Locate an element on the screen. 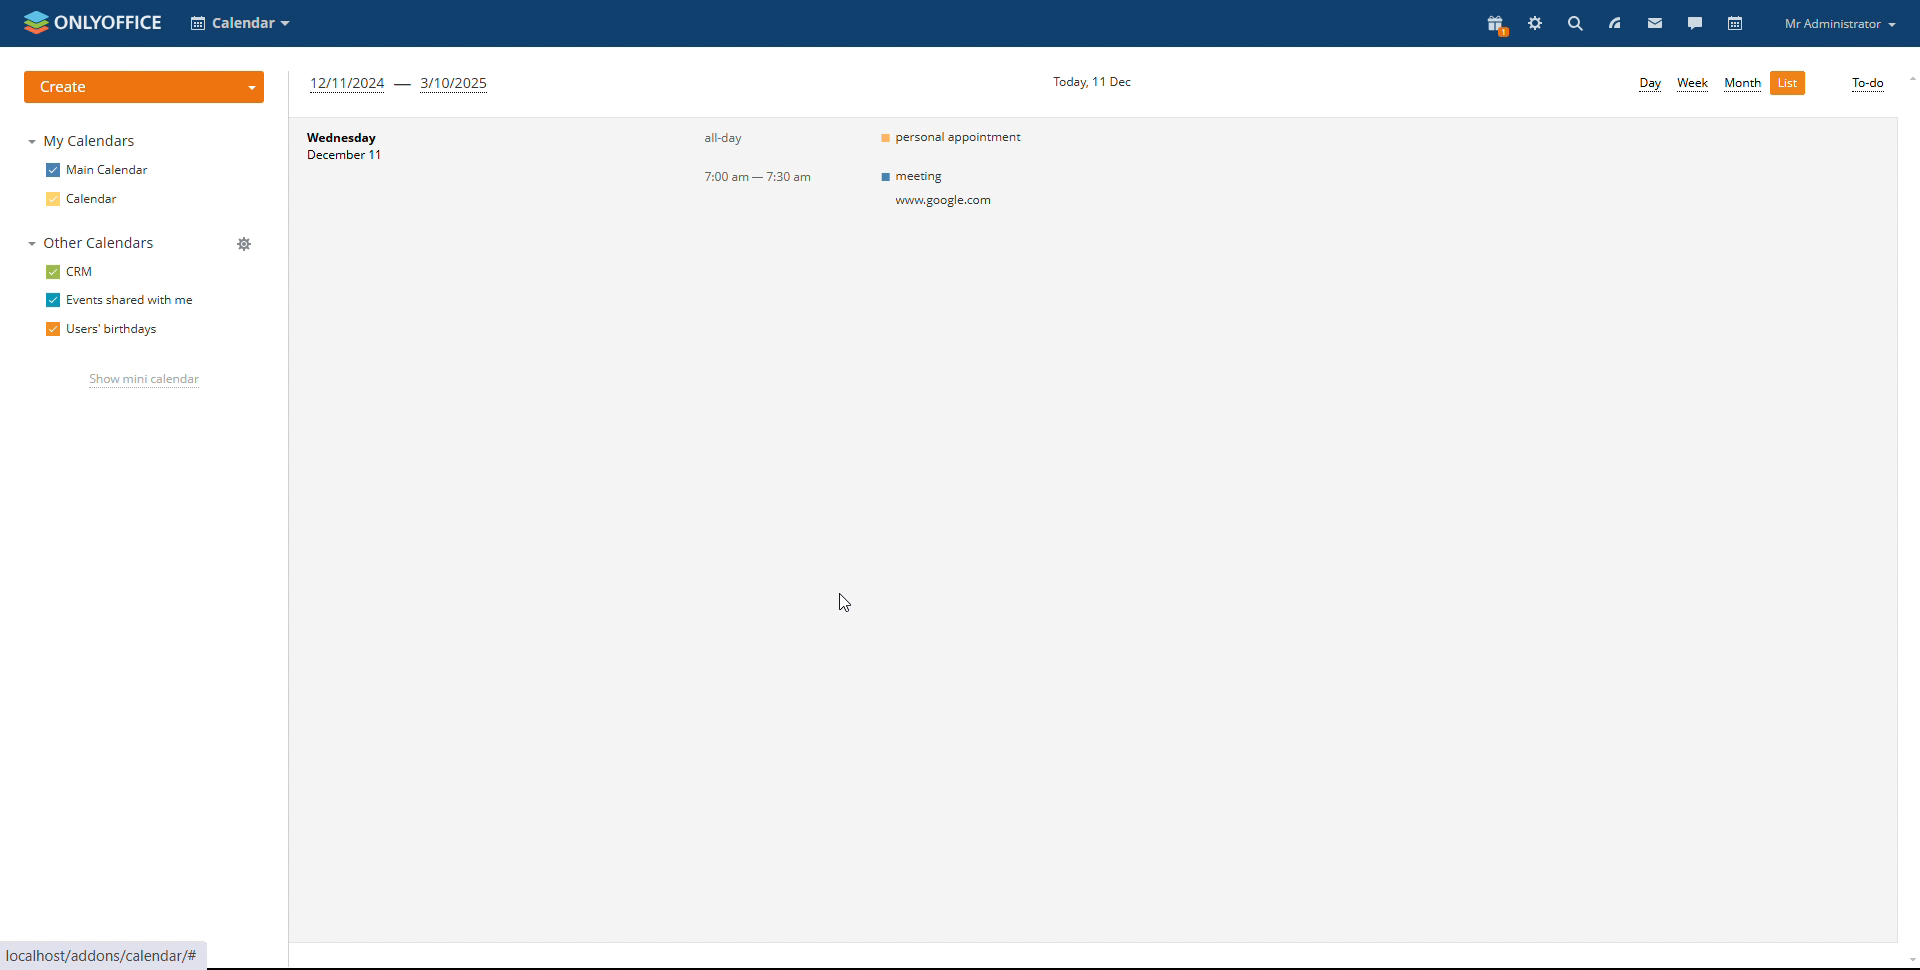  my calendars is located at coordinates (82, 141).